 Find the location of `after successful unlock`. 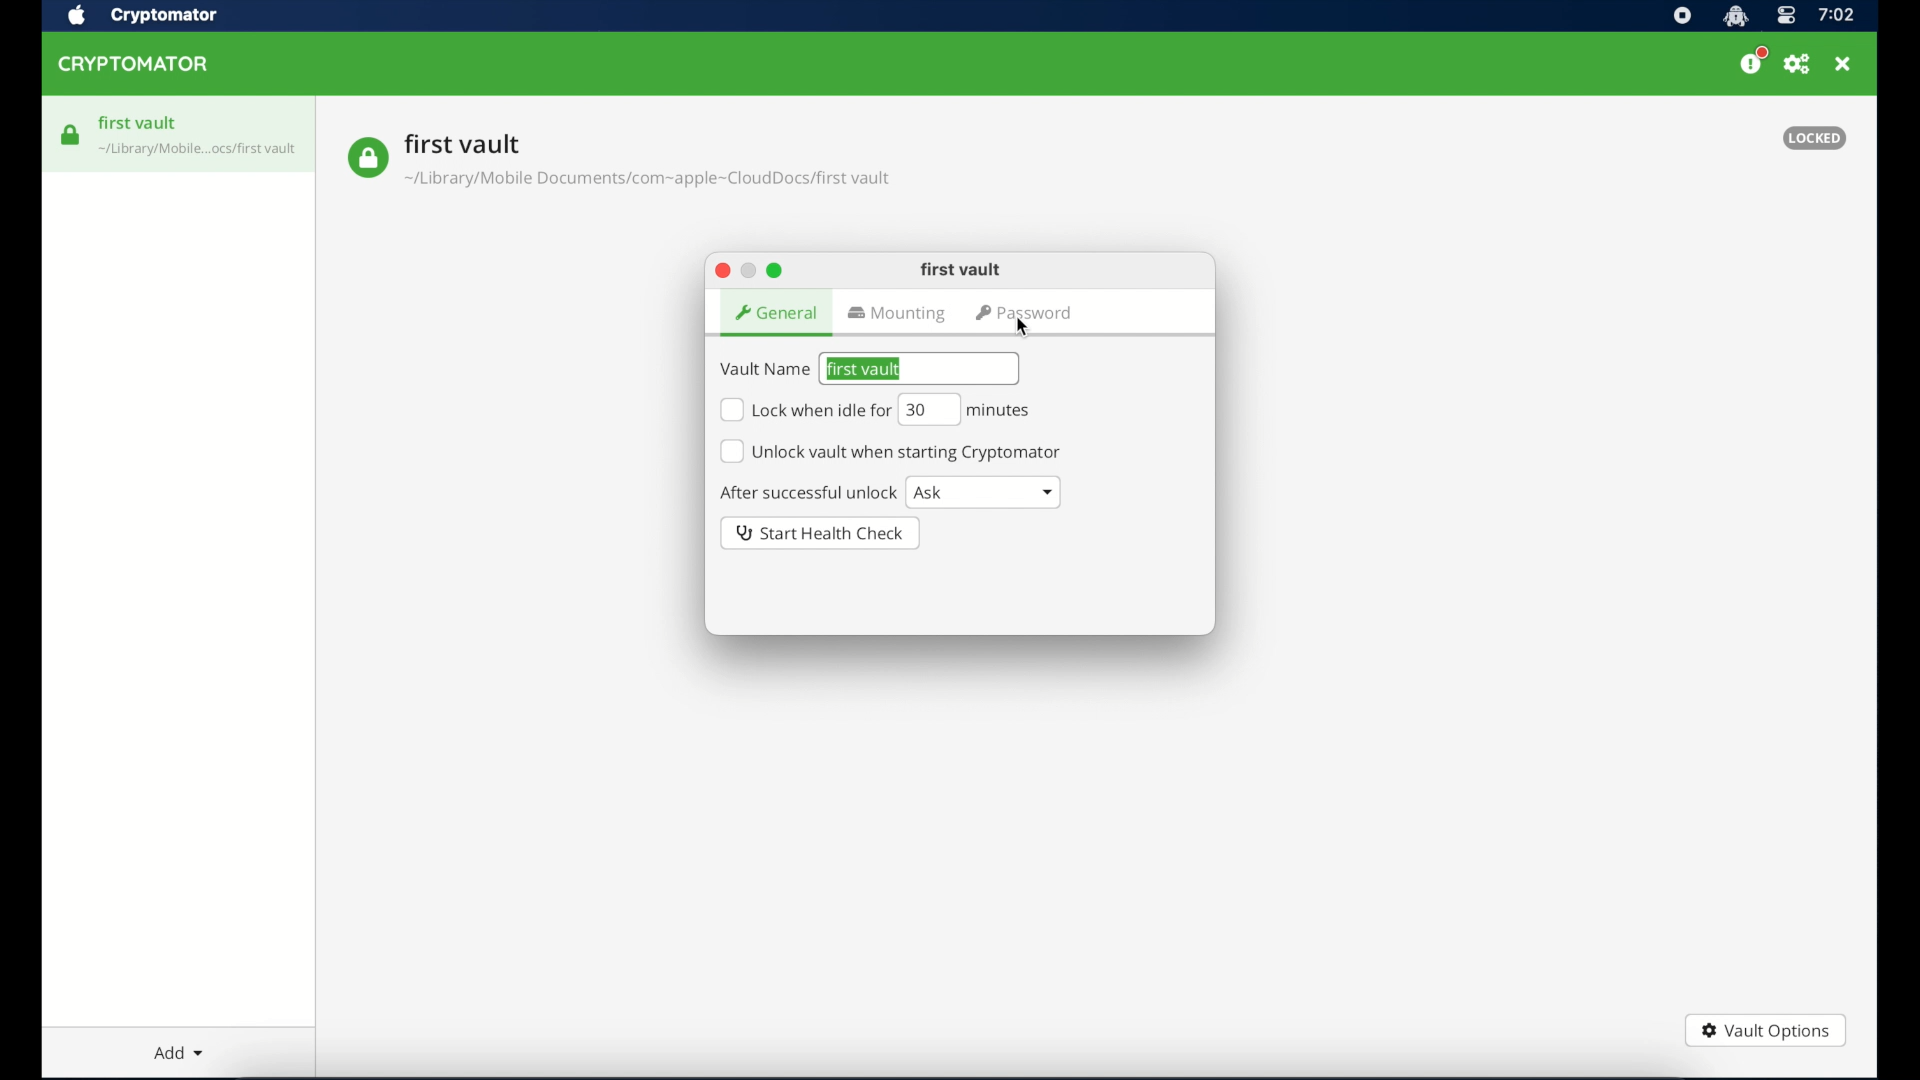

after successful unlock is located at coordinates (809, 494).